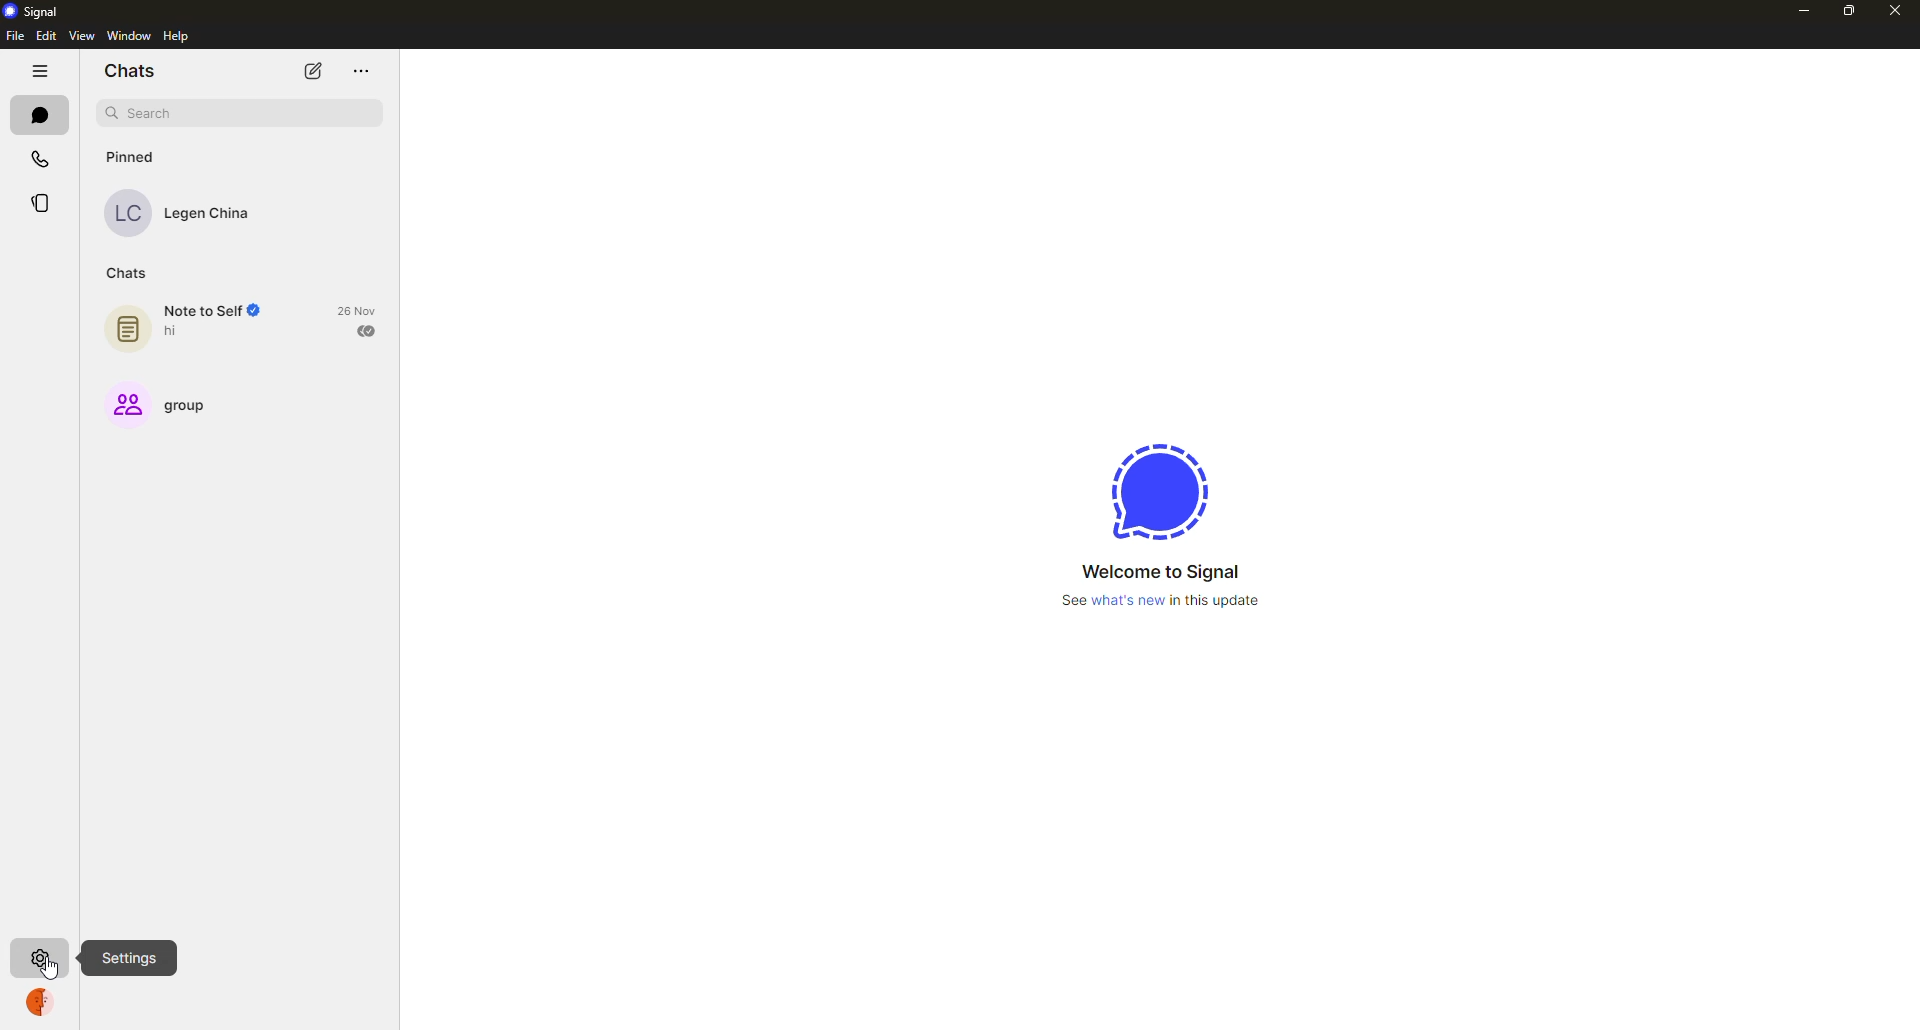 This screenshot has height=1030, width=1920. I want to click on stories, so click(46, 203).